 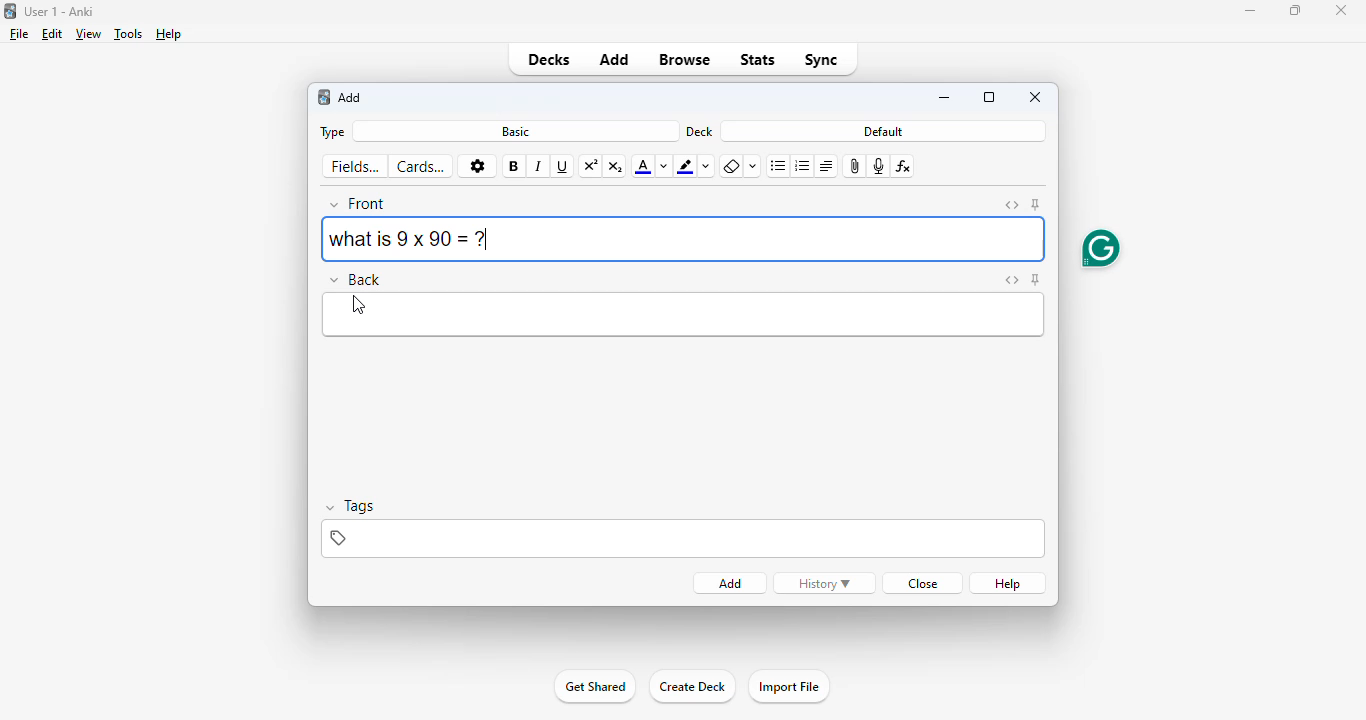 What do you see at coordinates (323, 97) in the screenshot?
I see `logo` at bounding box center [323, 97].